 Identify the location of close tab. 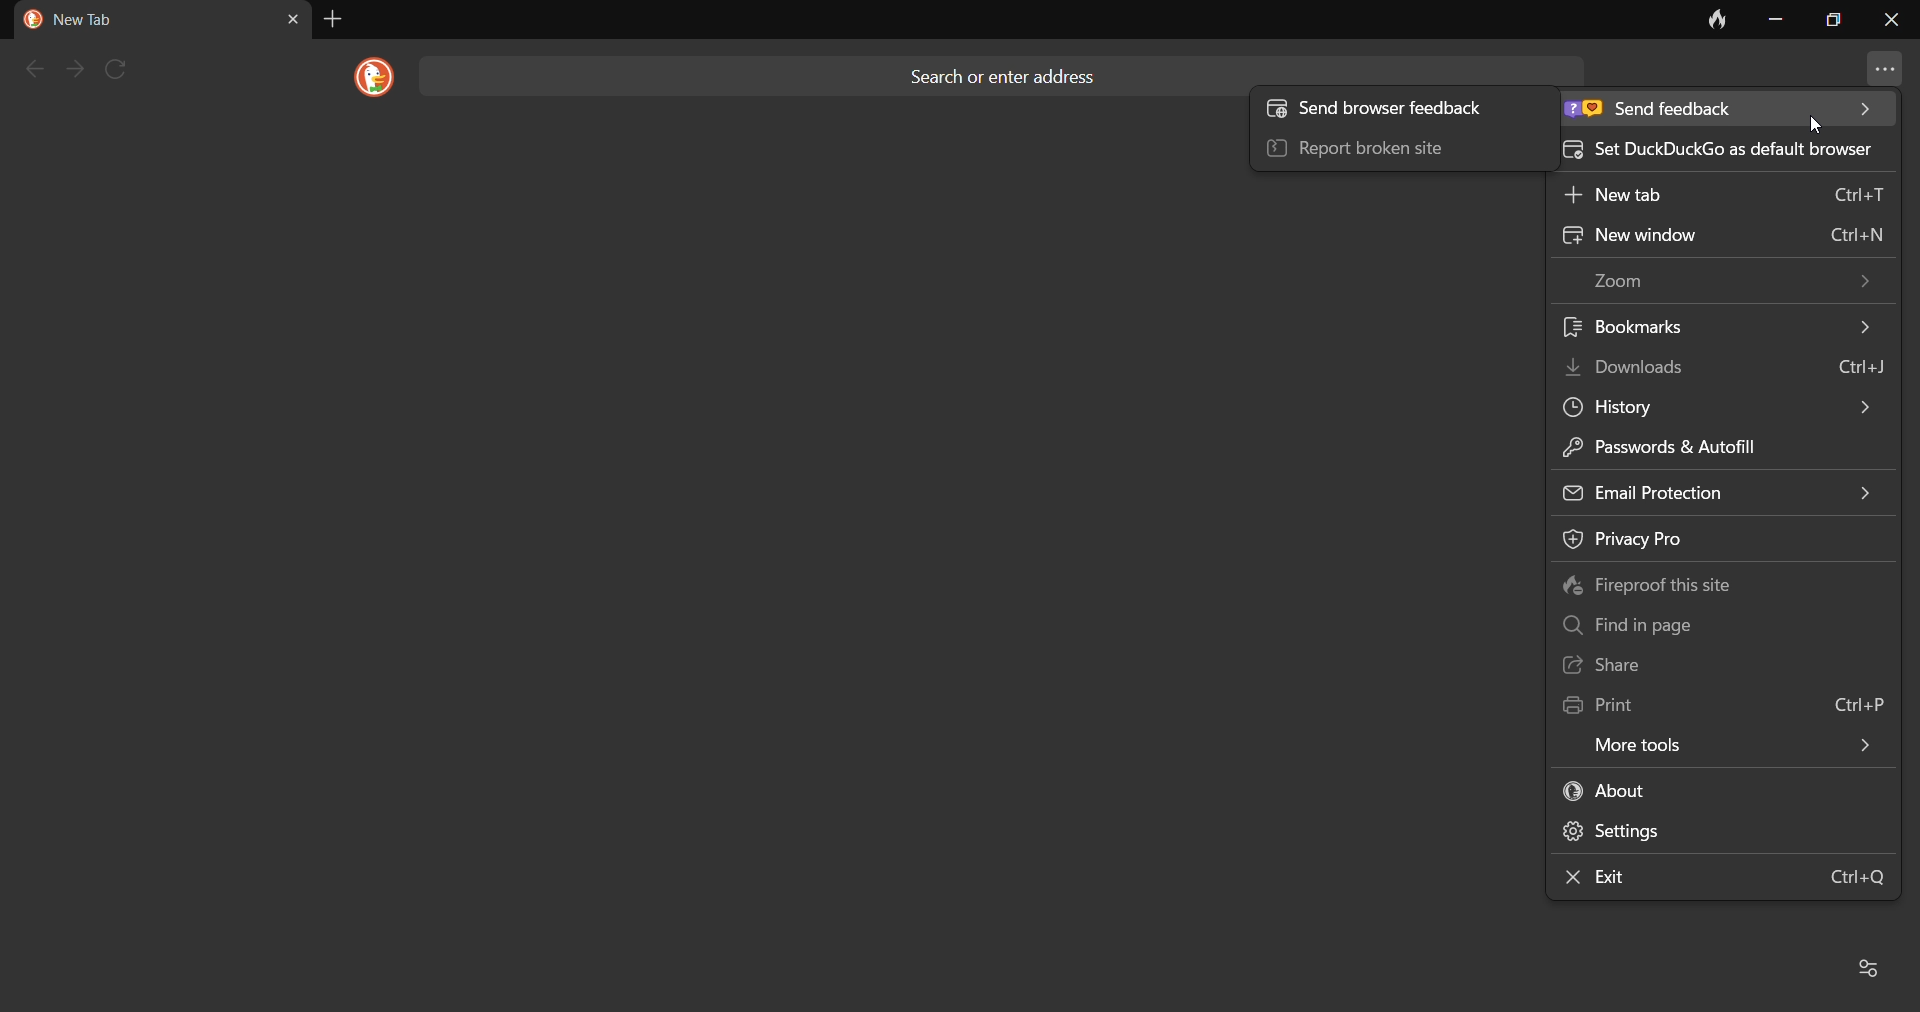
(292, 18).